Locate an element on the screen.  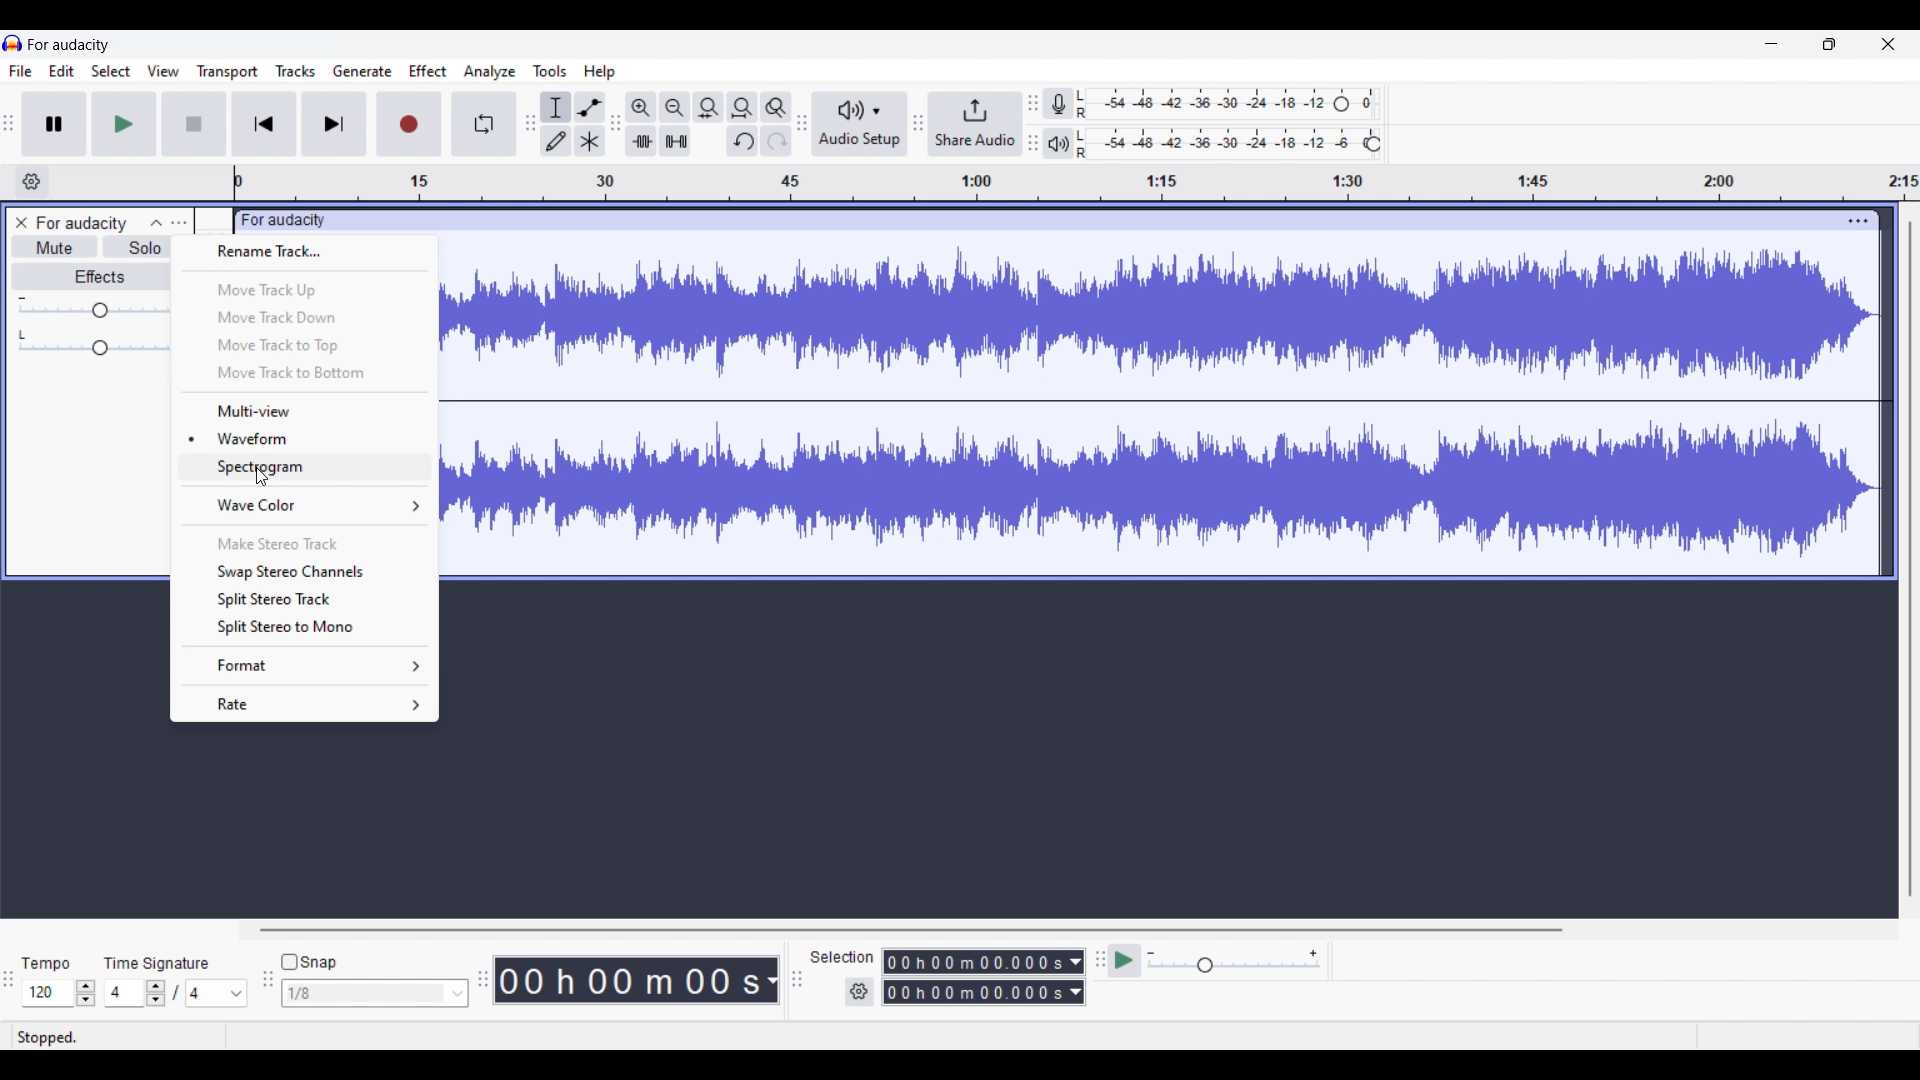
Selection duration measurement is located at coordinates (1076, 977).